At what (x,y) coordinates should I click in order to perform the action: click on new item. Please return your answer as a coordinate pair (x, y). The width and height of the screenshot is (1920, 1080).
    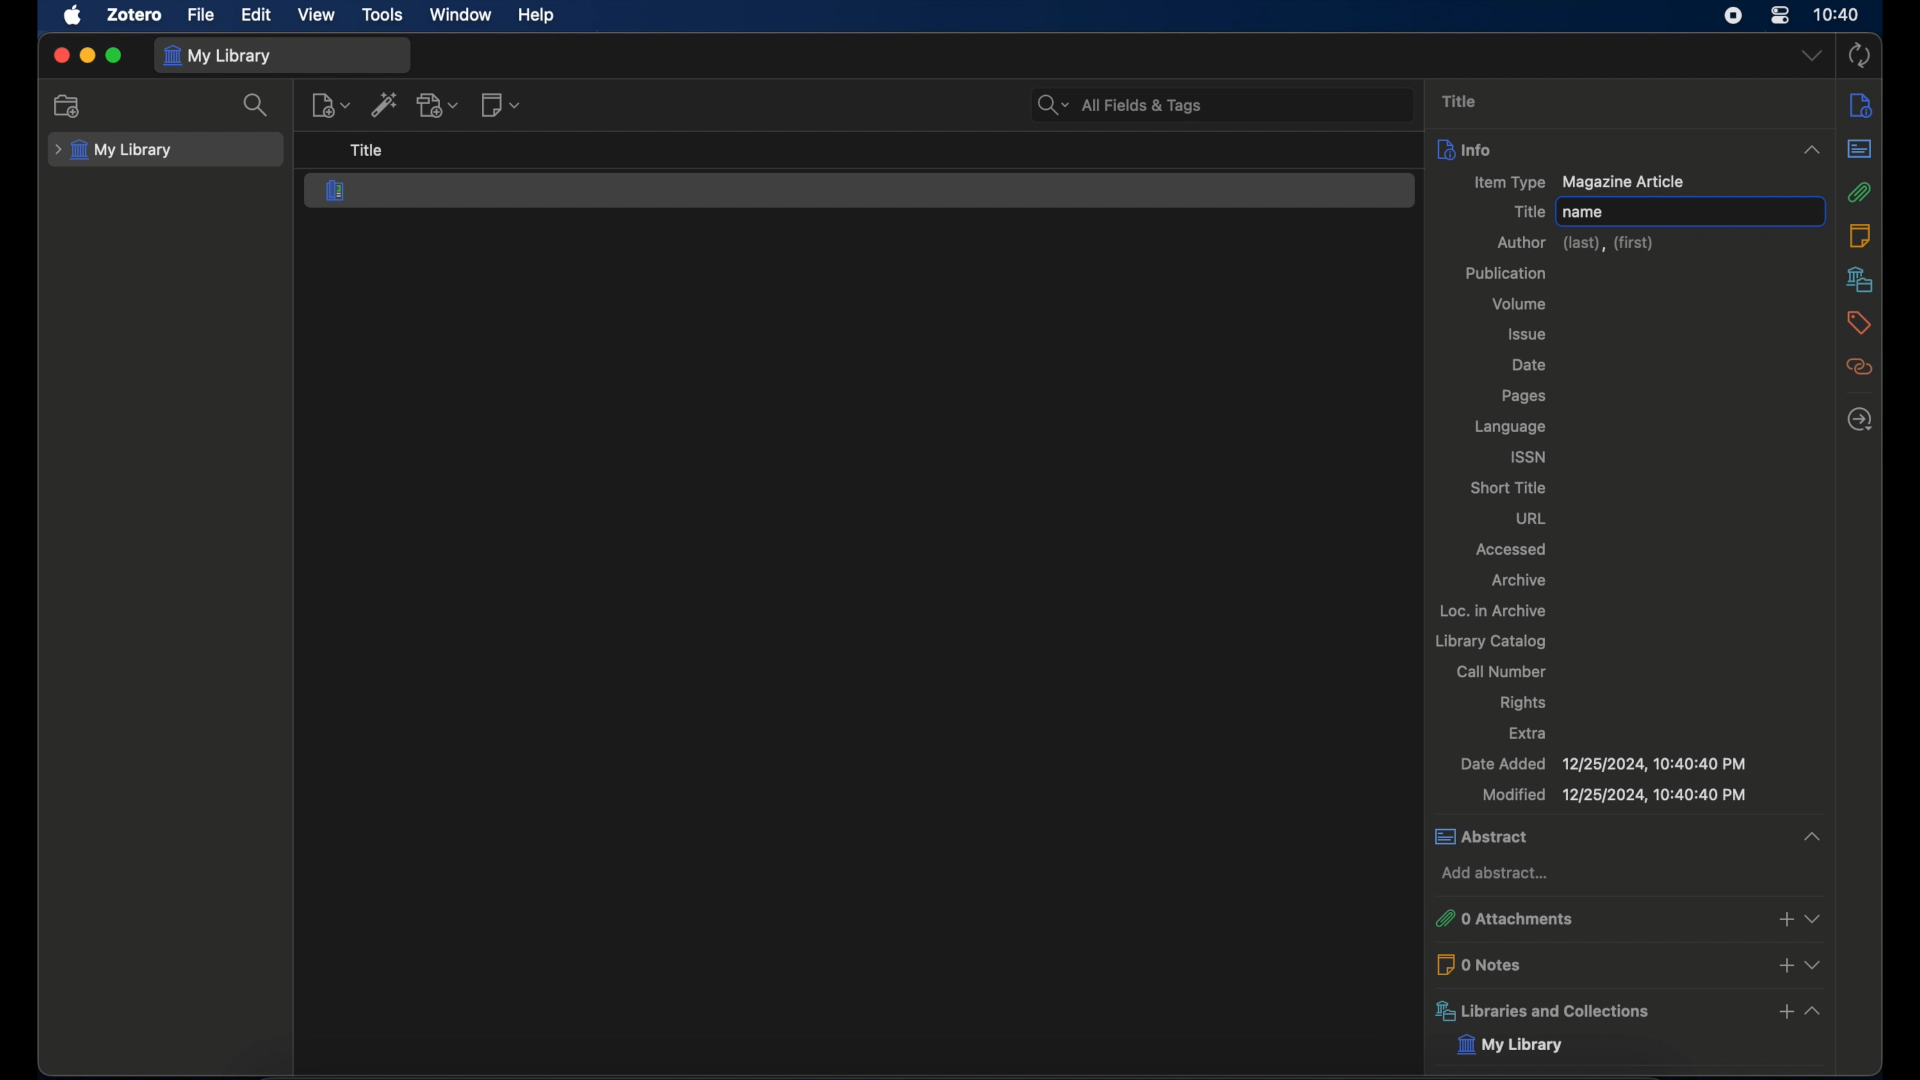
    Looking at the image, I should click on (330, 105).